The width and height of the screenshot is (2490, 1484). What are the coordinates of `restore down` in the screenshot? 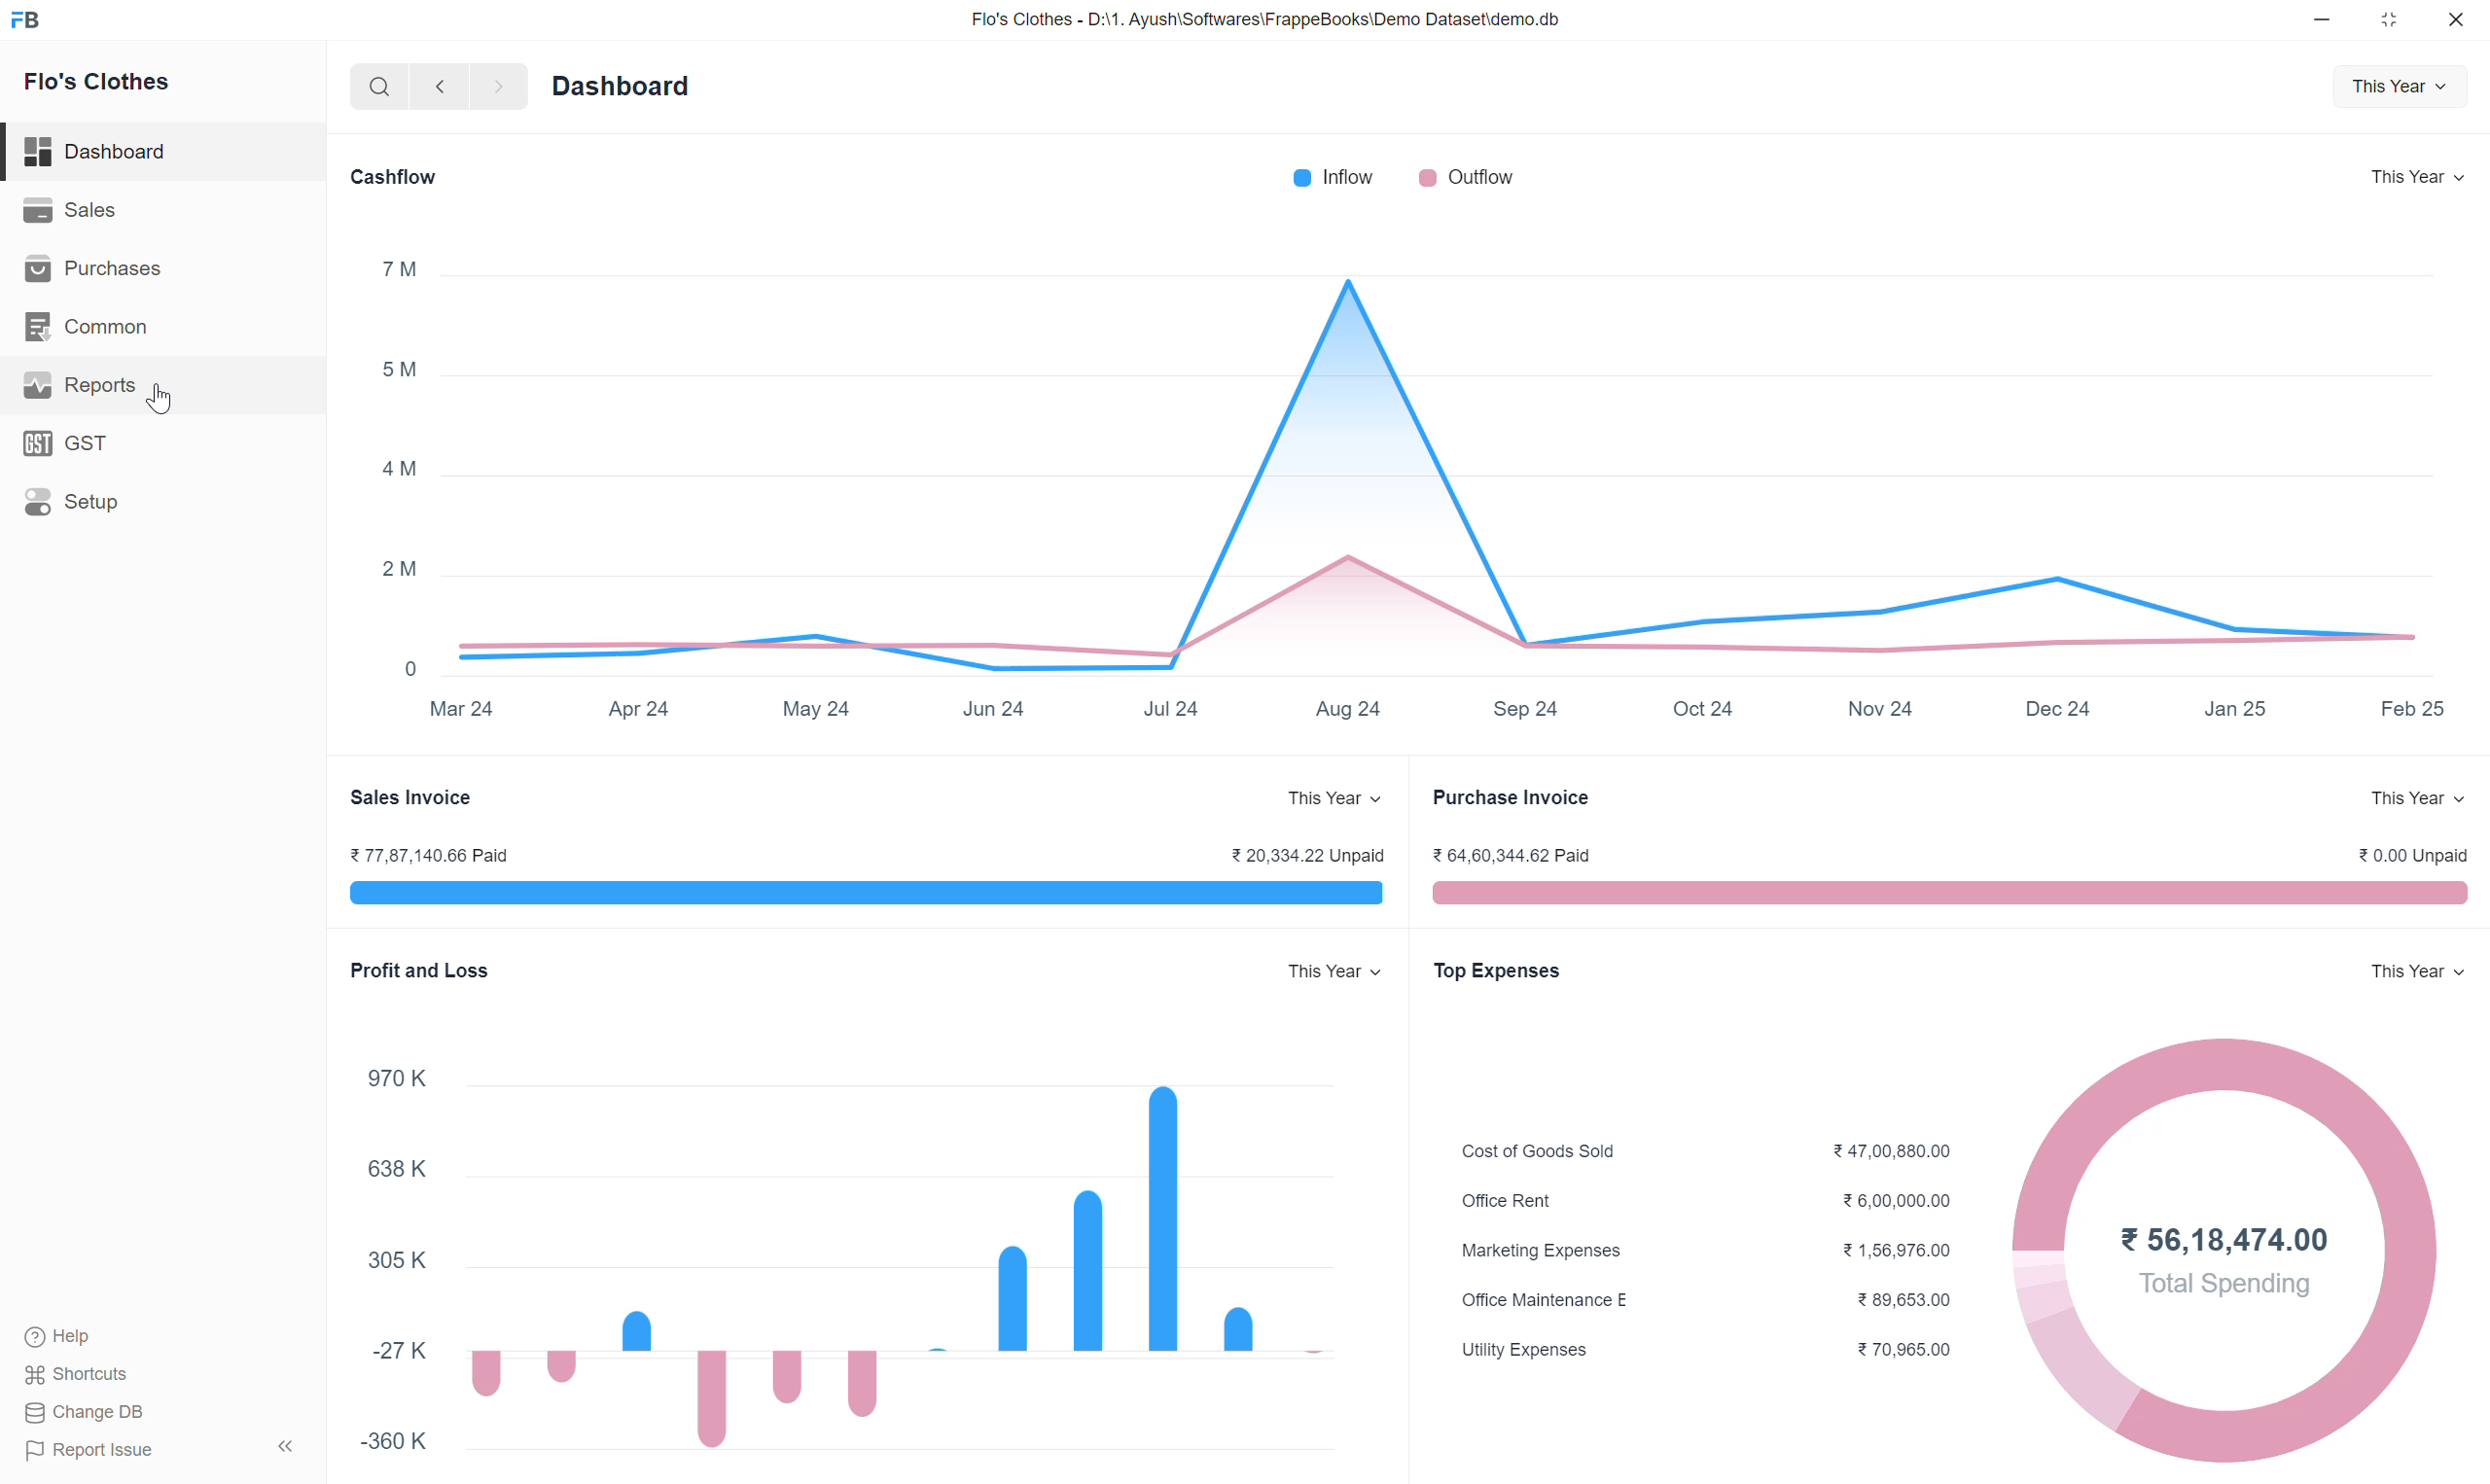 It's located at (2389, 18).